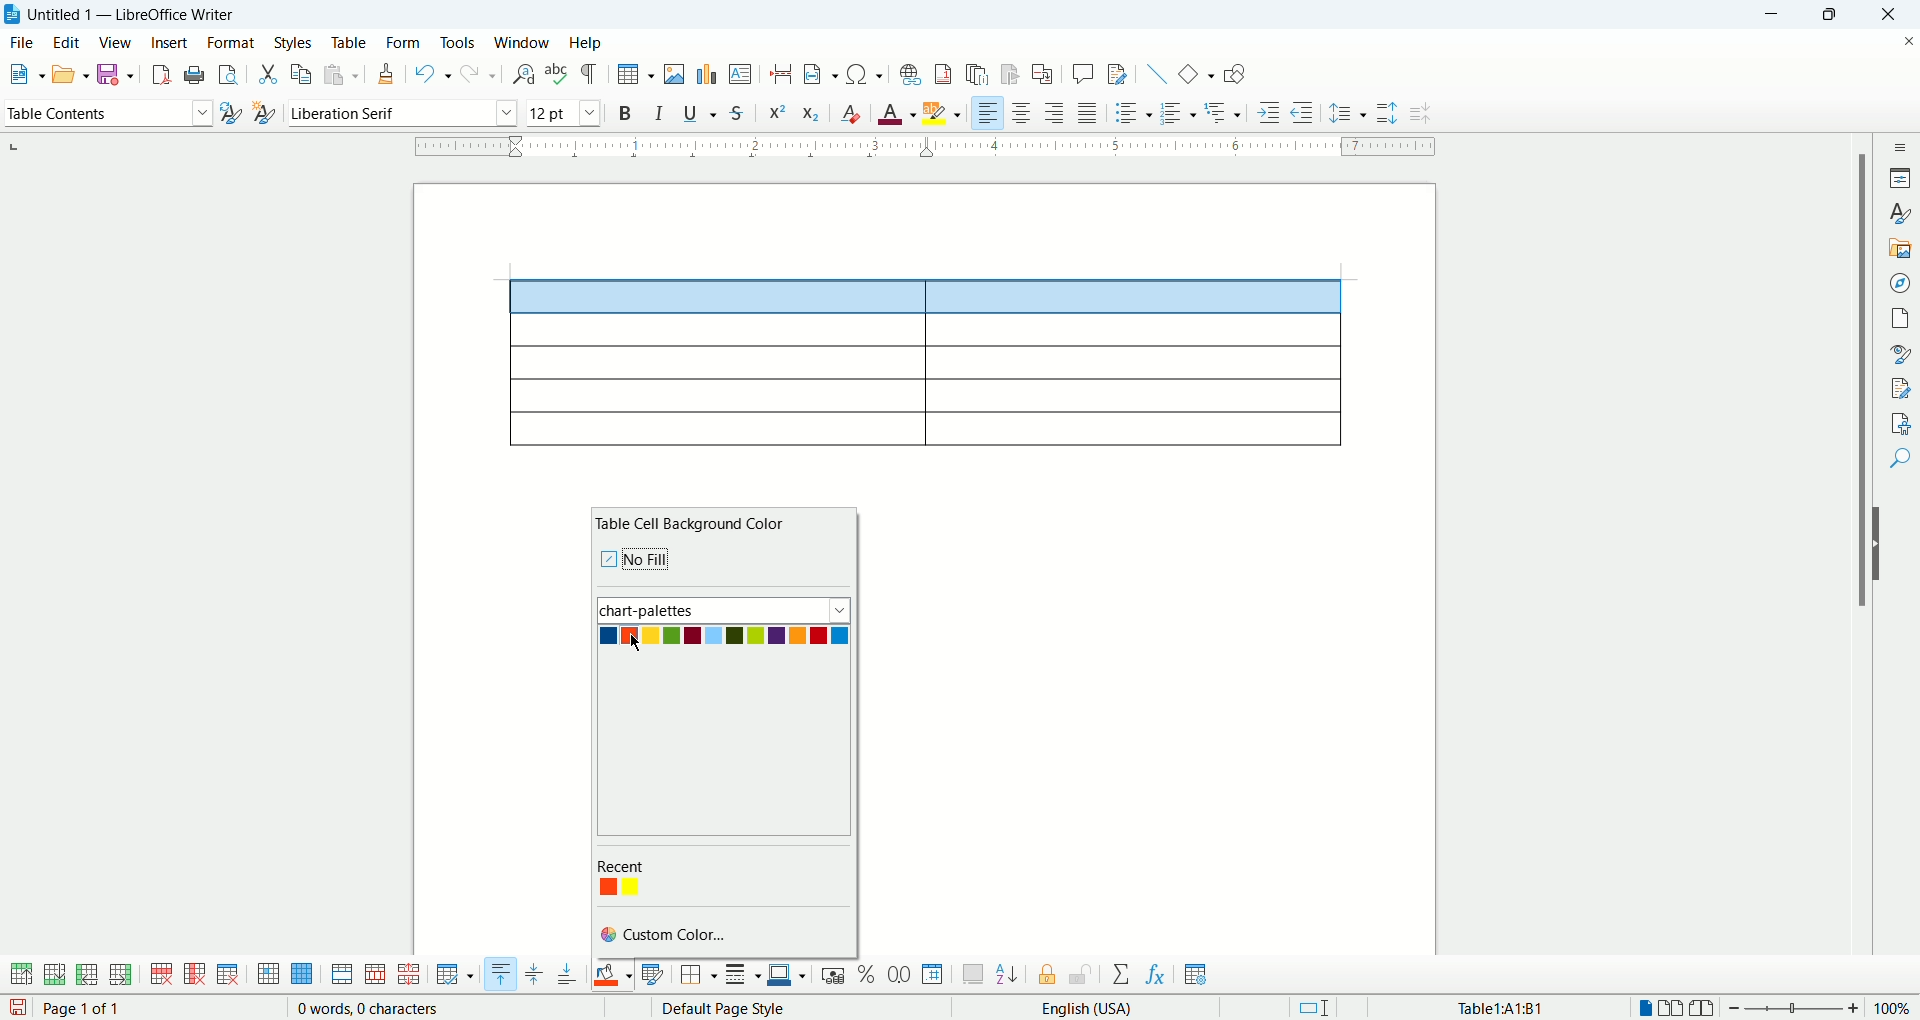  Describe the element at coordinates (1055, 111) in the screenshot. I see `left align` at that location.